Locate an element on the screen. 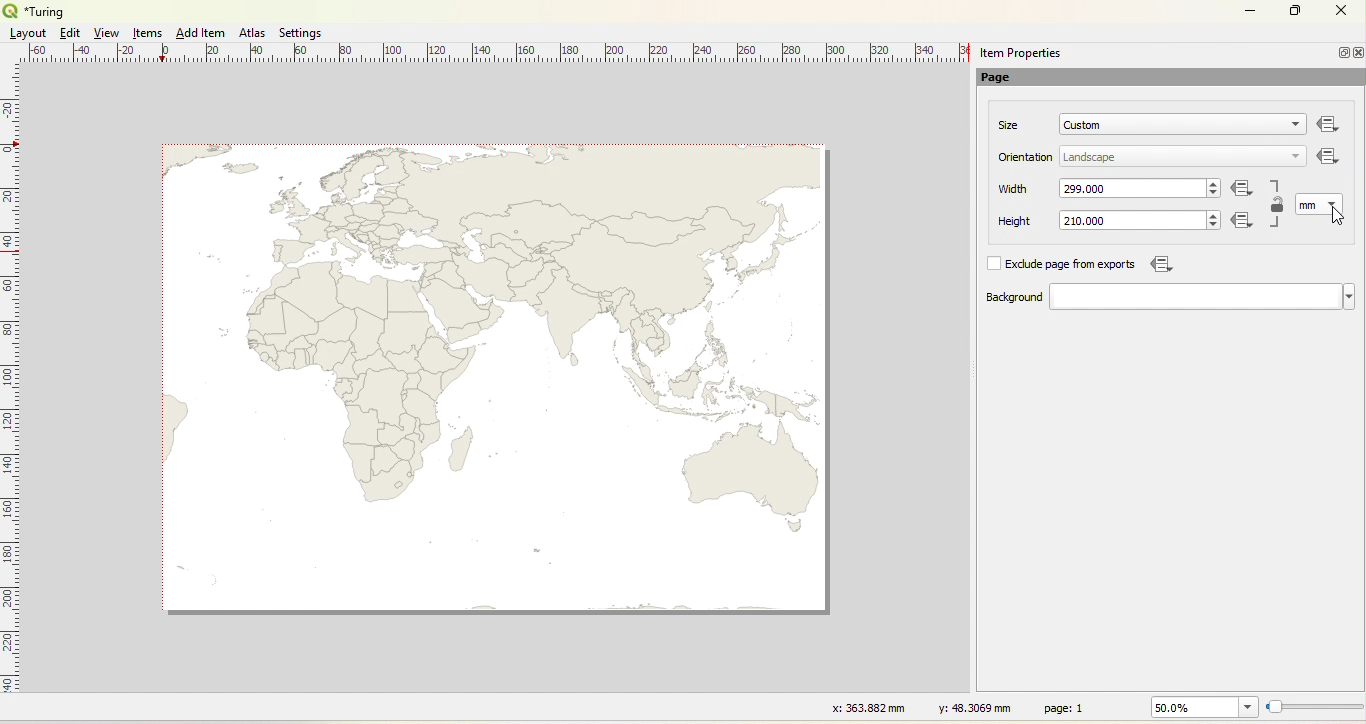  dropdown is located at coordinates (1296, 155).